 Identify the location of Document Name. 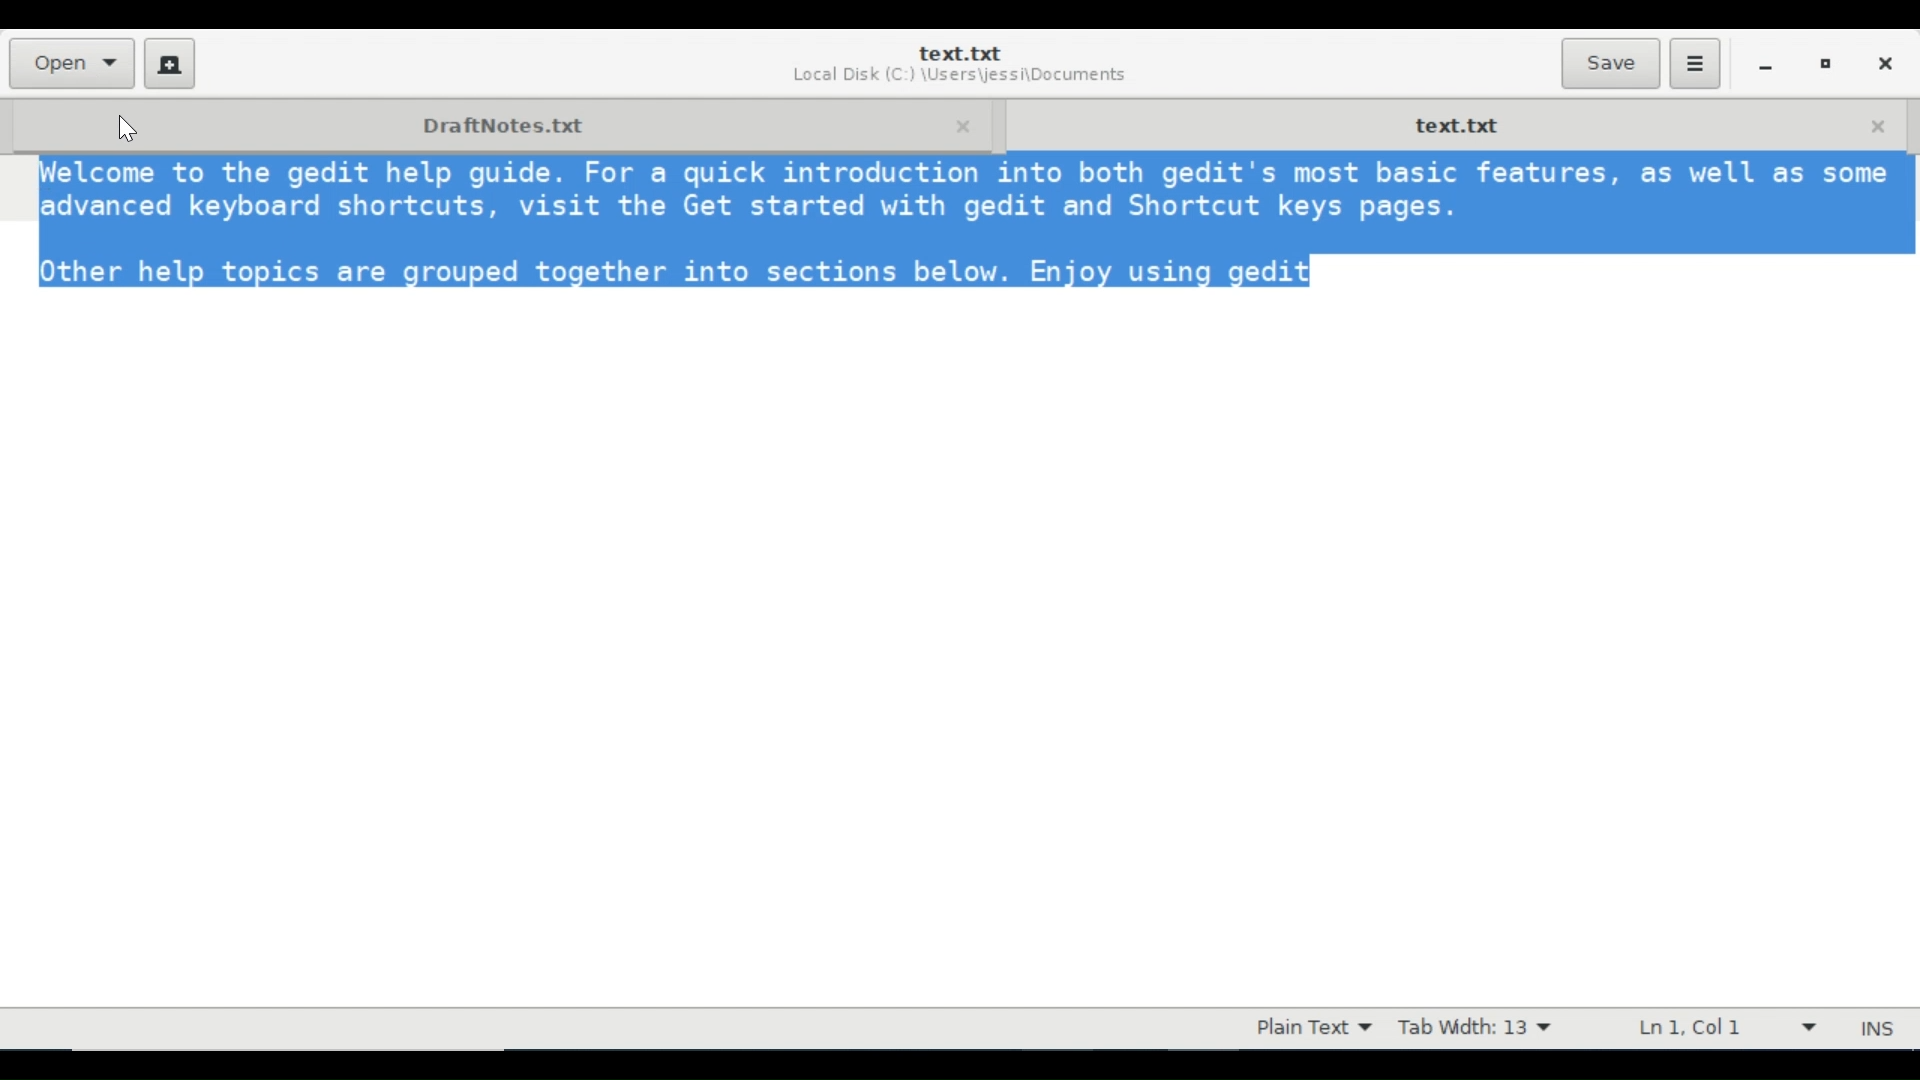
(959, 53).